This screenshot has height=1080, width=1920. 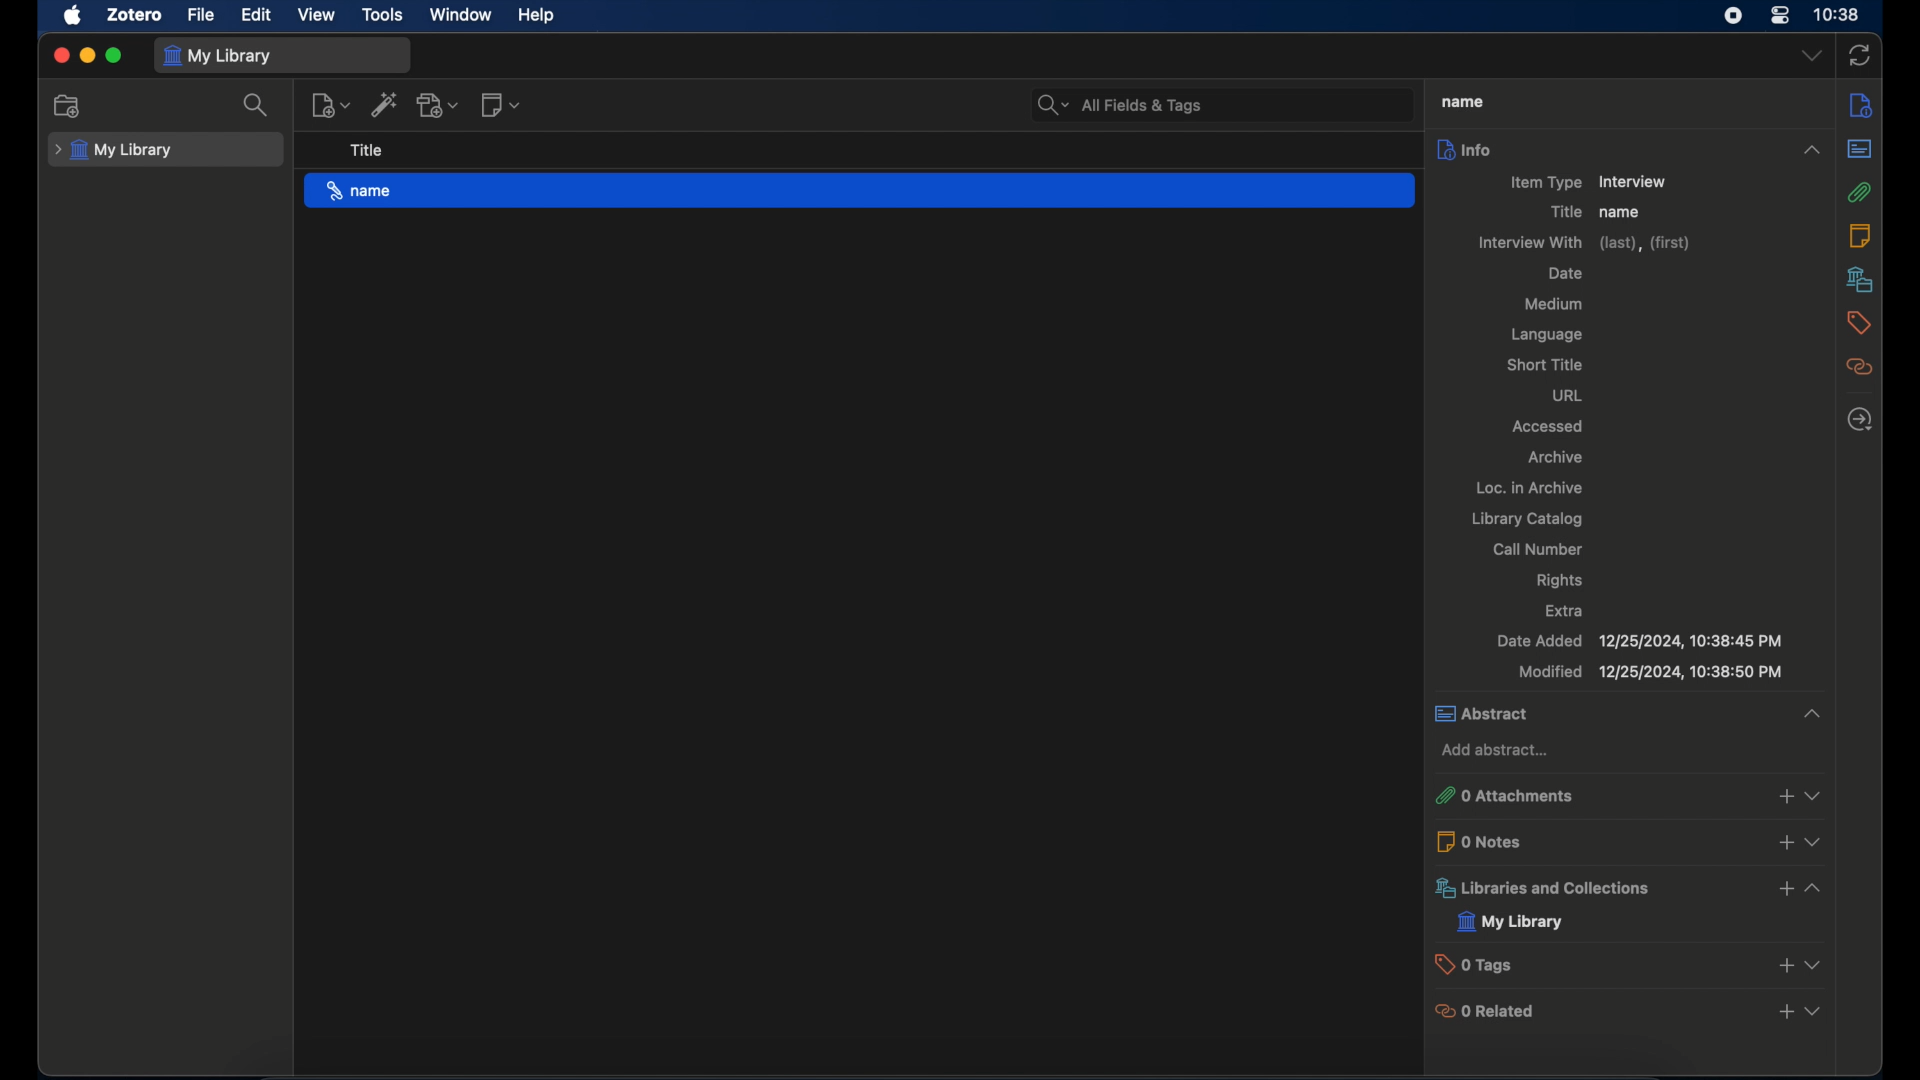 I want to click on short title, so click(x=1548, y=364).